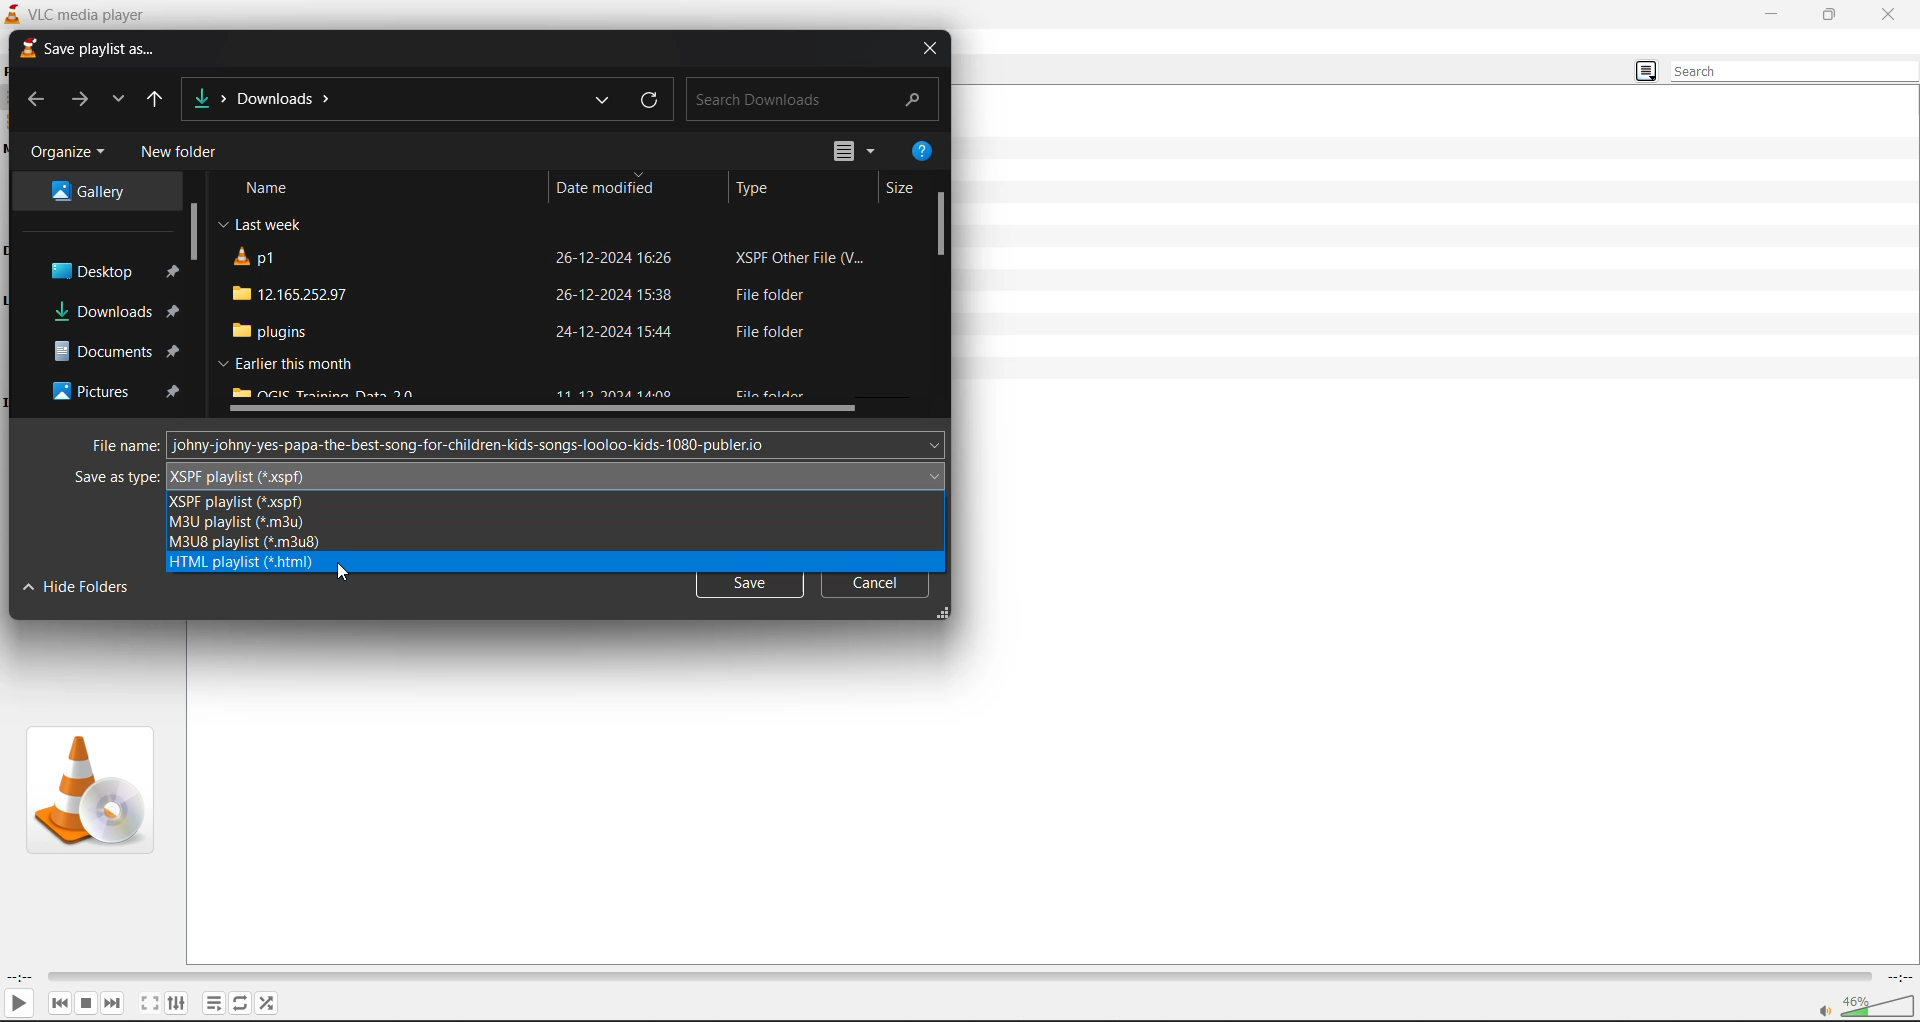 This screenshot has width=1920, height=1022. What do you see at coordinates (78, 101) in the screenshot?
I see `forward` at bounding box center [78, 101].